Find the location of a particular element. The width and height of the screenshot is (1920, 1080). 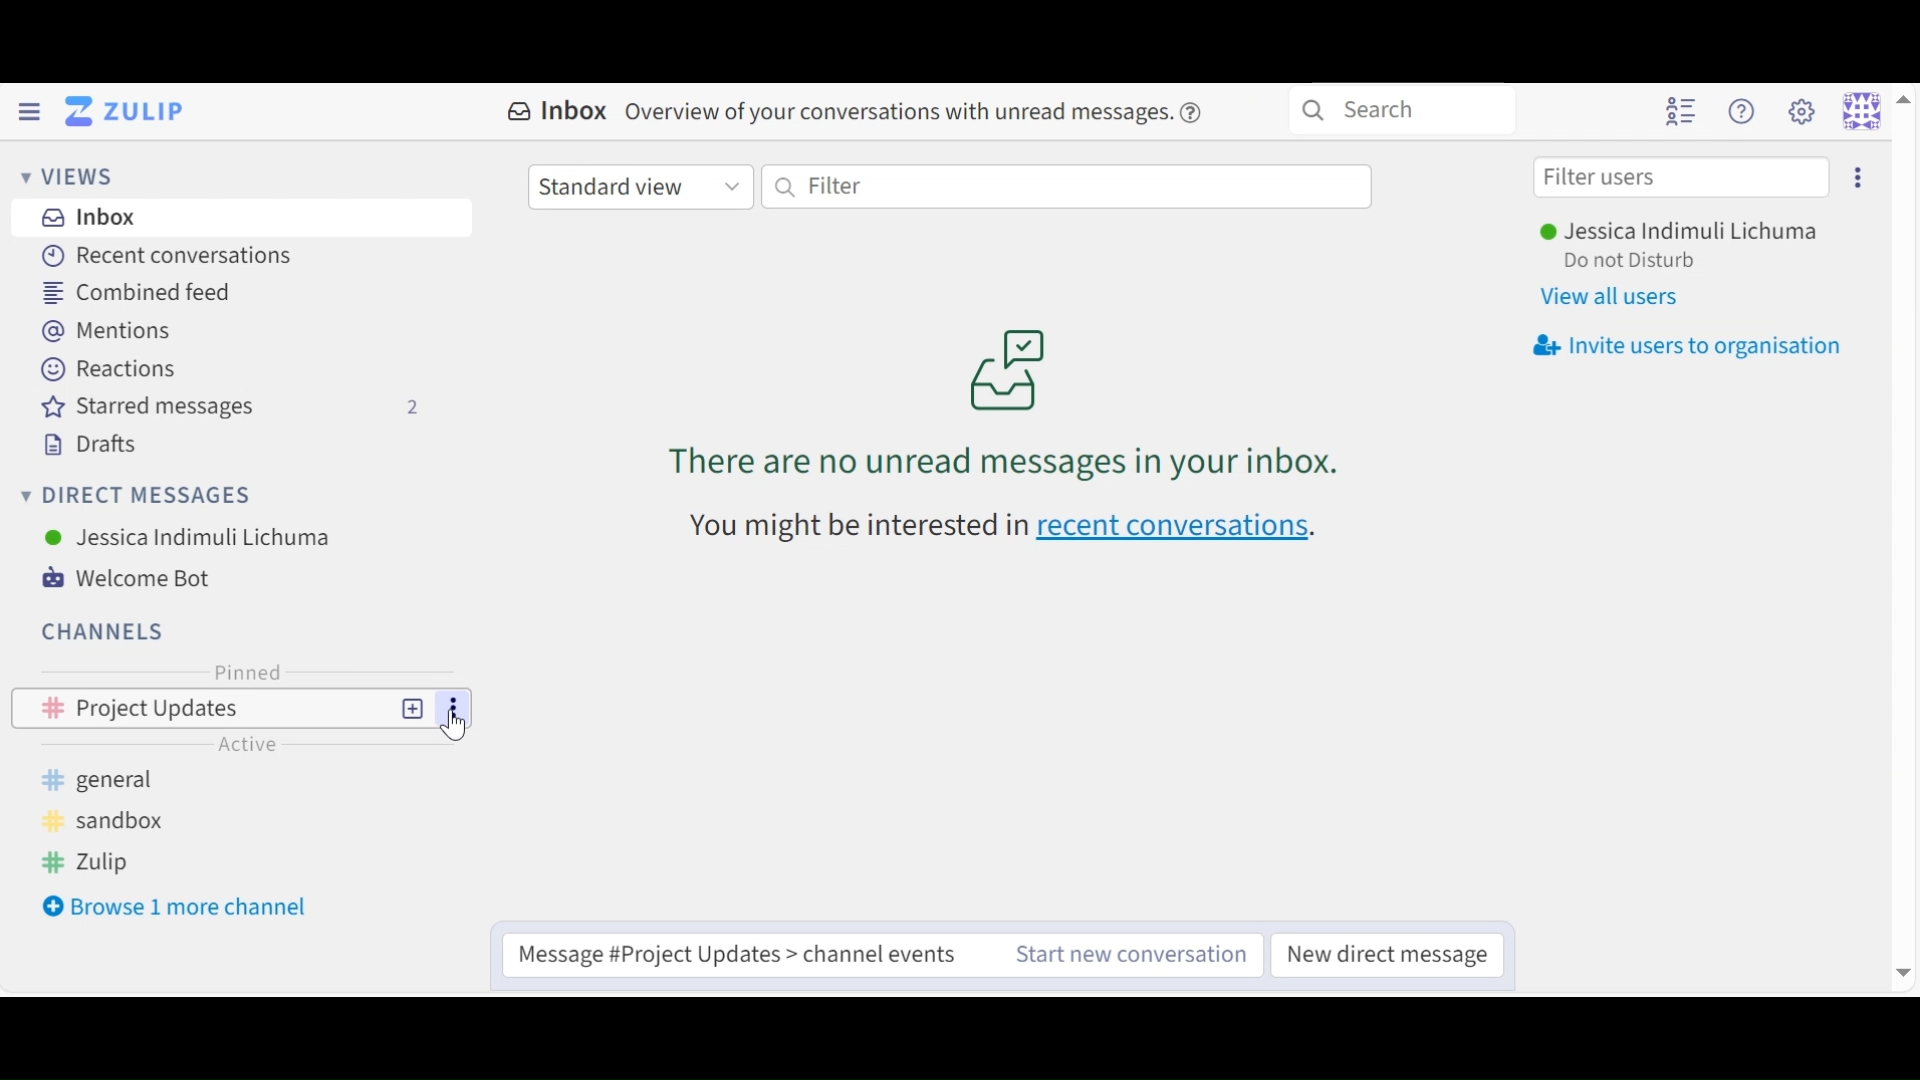

Invite users to organisation is located at coordinates (1856, 178).